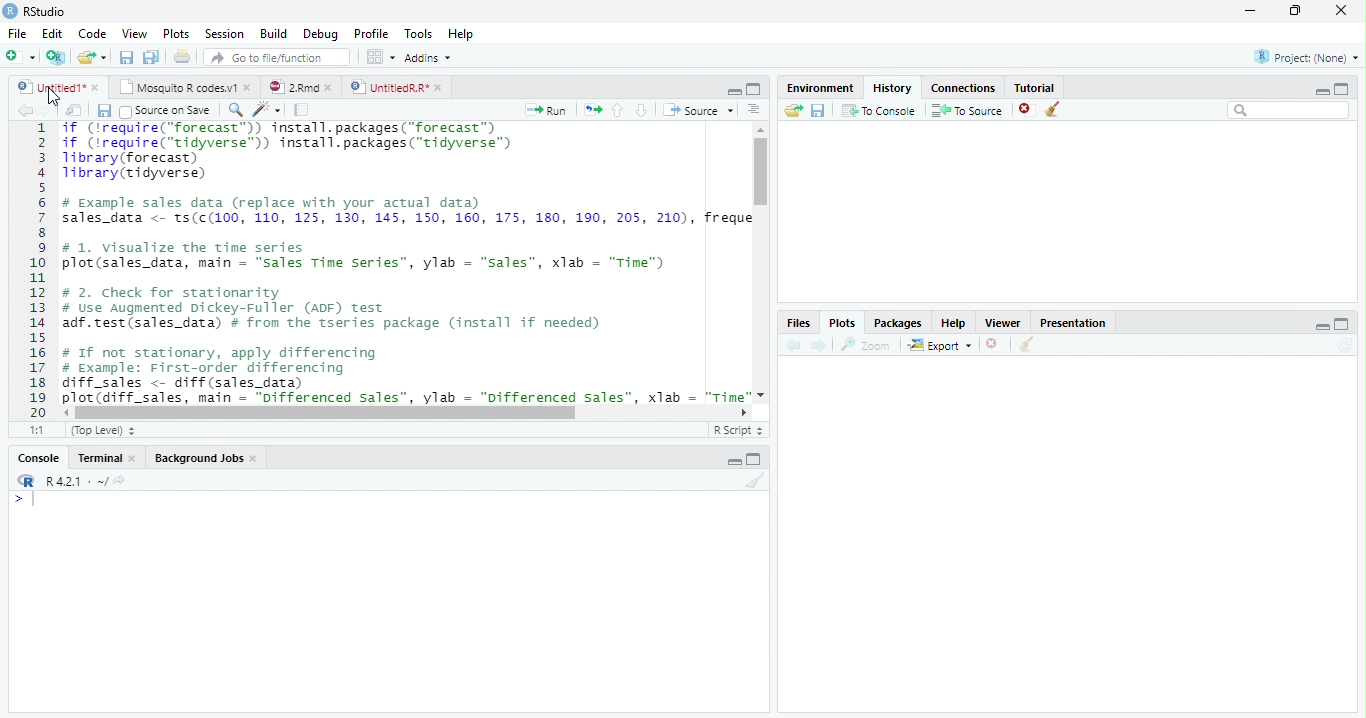  Describe the element at coordinates (793, 345) in the screenshot. I see `Previous` at that location.